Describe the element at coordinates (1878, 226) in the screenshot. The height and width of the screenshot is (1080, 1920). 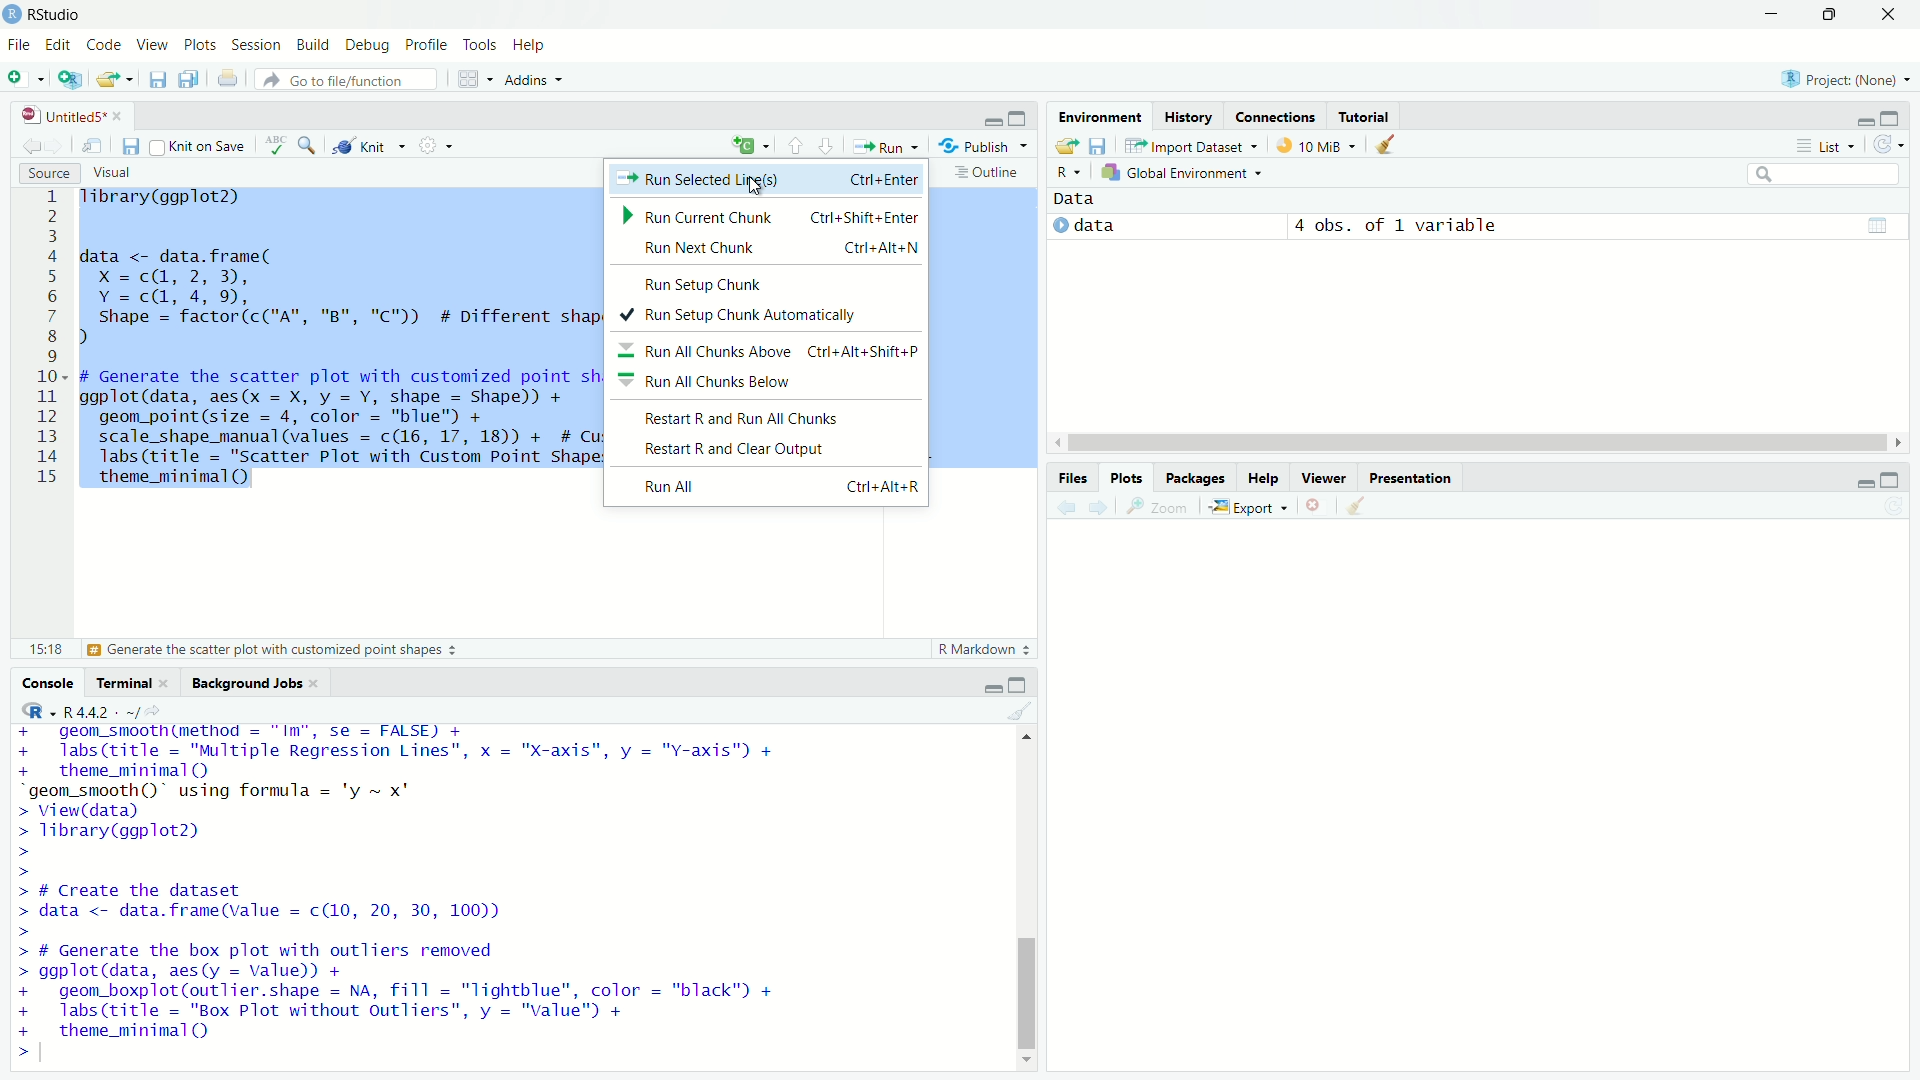
I see `grid view` at that location.